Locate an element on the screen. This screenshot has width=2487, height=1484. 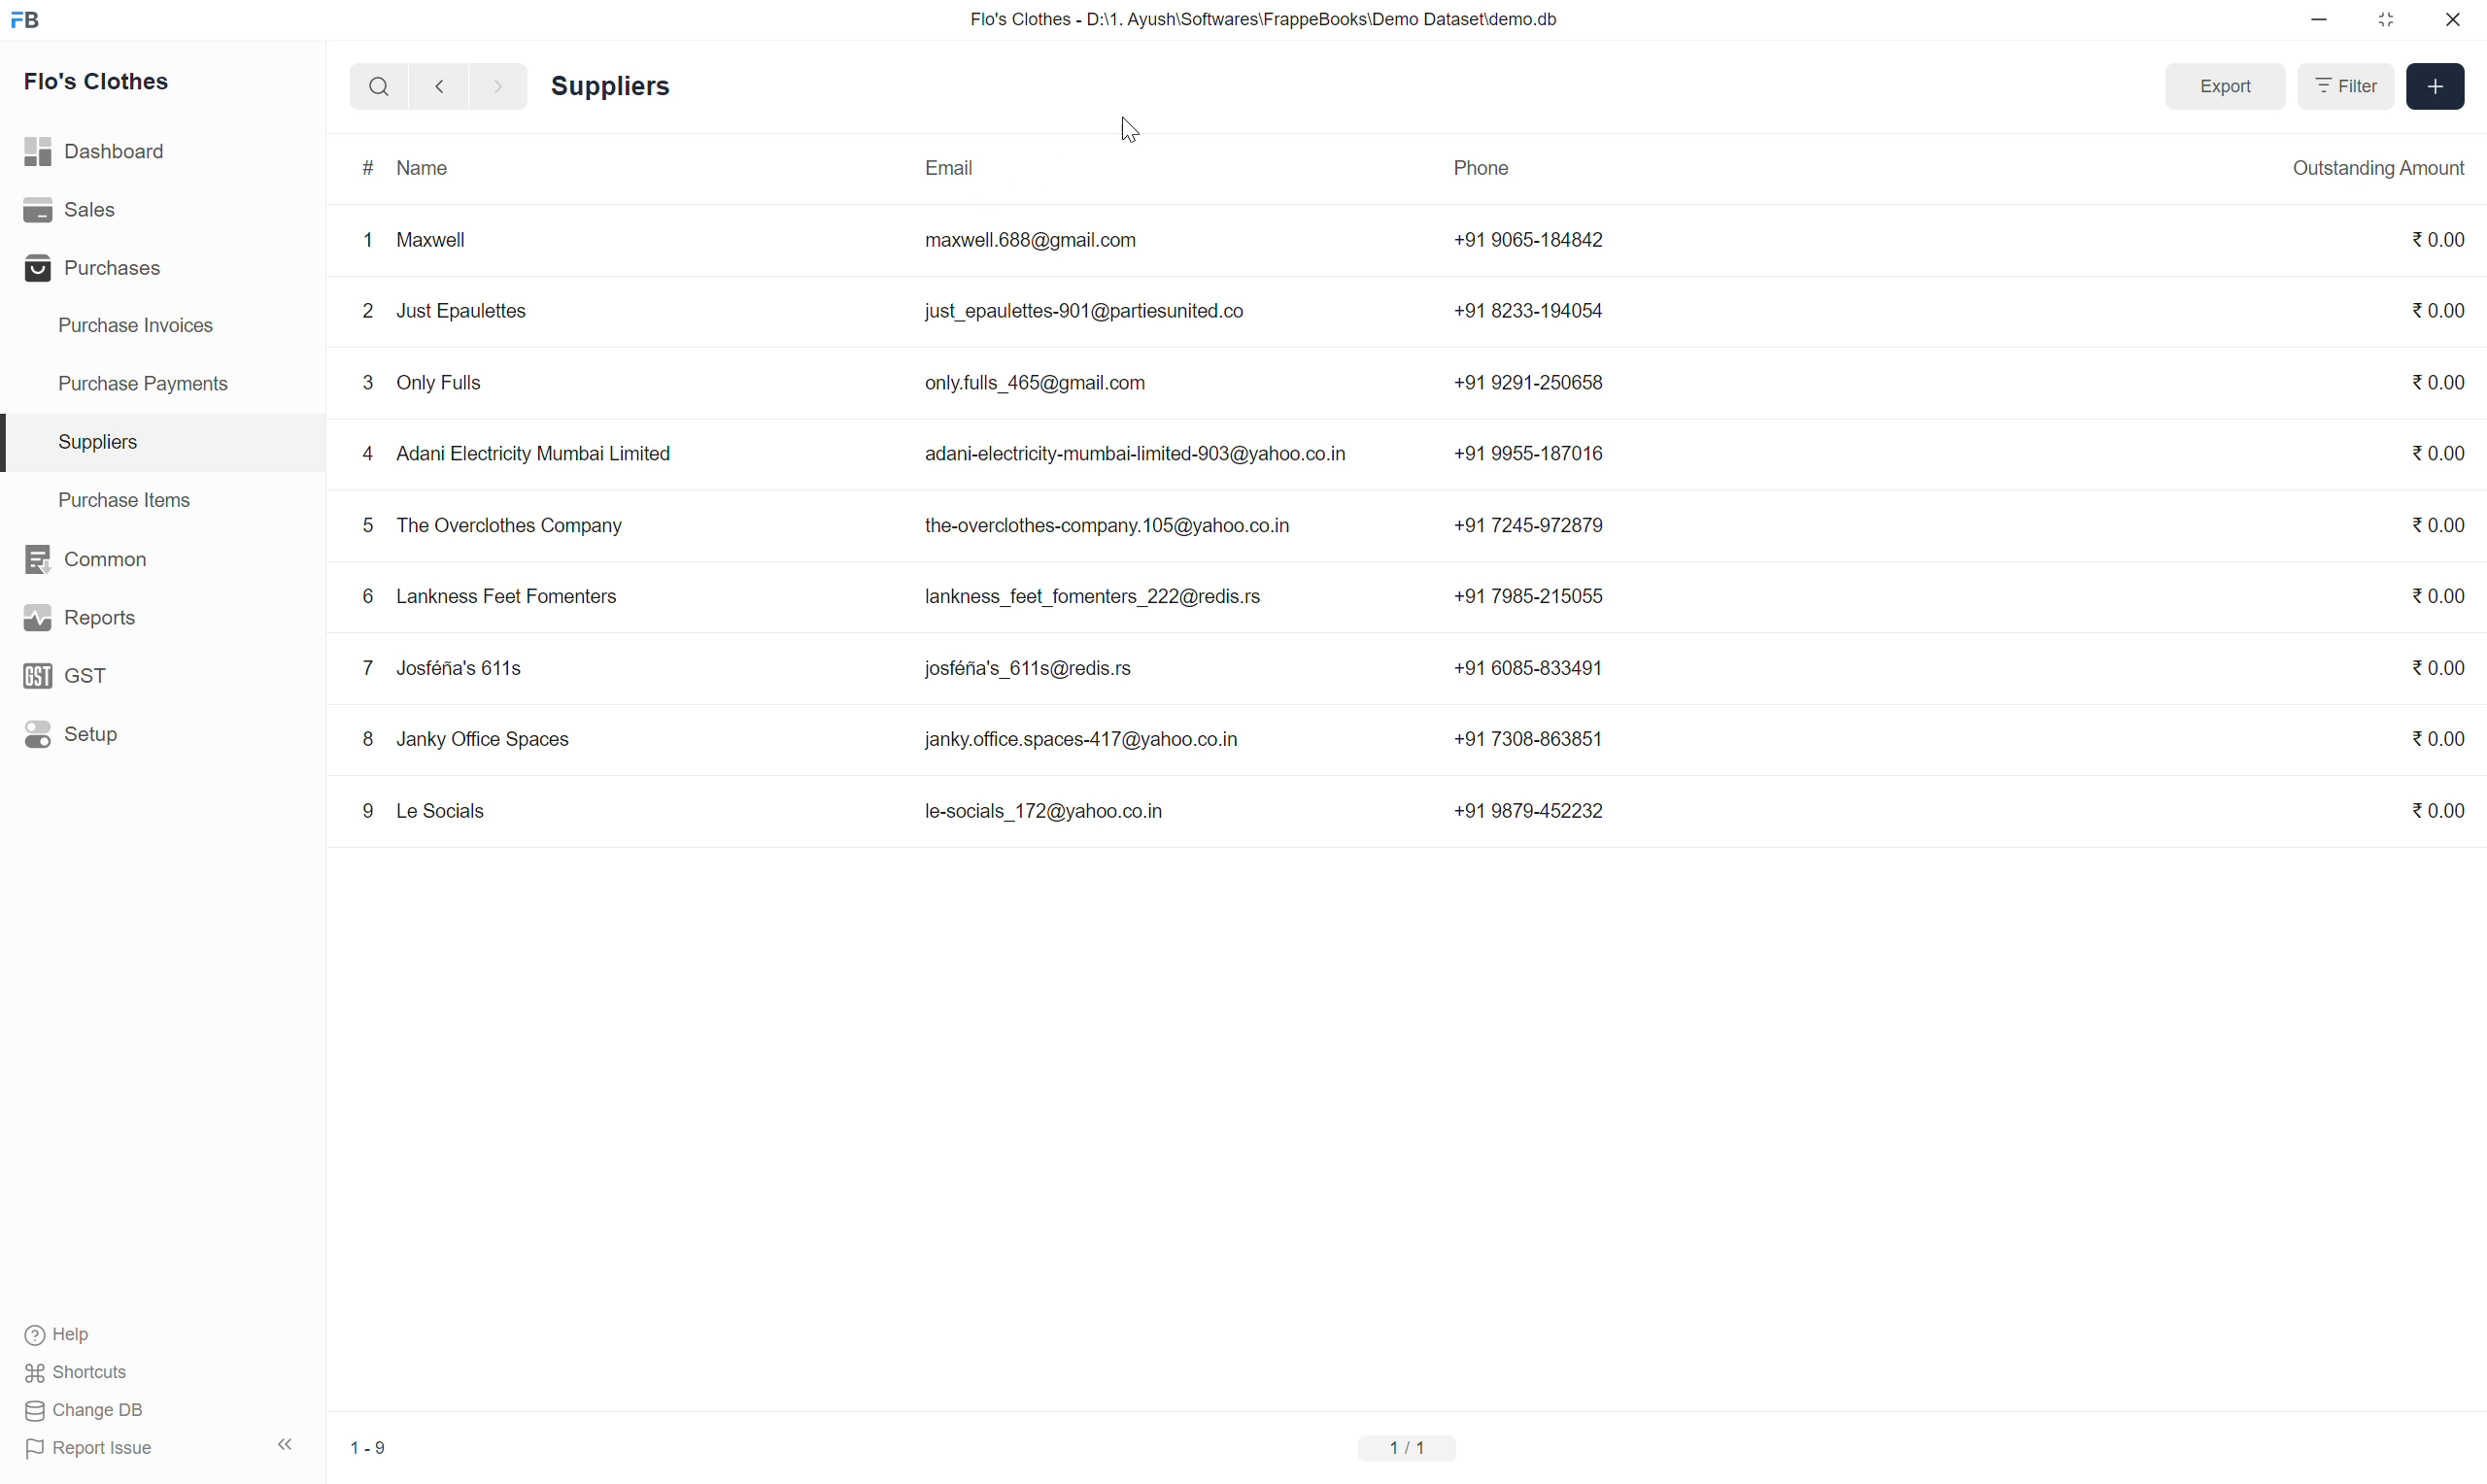
josféna's_611s@redis.rs is located at coordinates (1042, 669).